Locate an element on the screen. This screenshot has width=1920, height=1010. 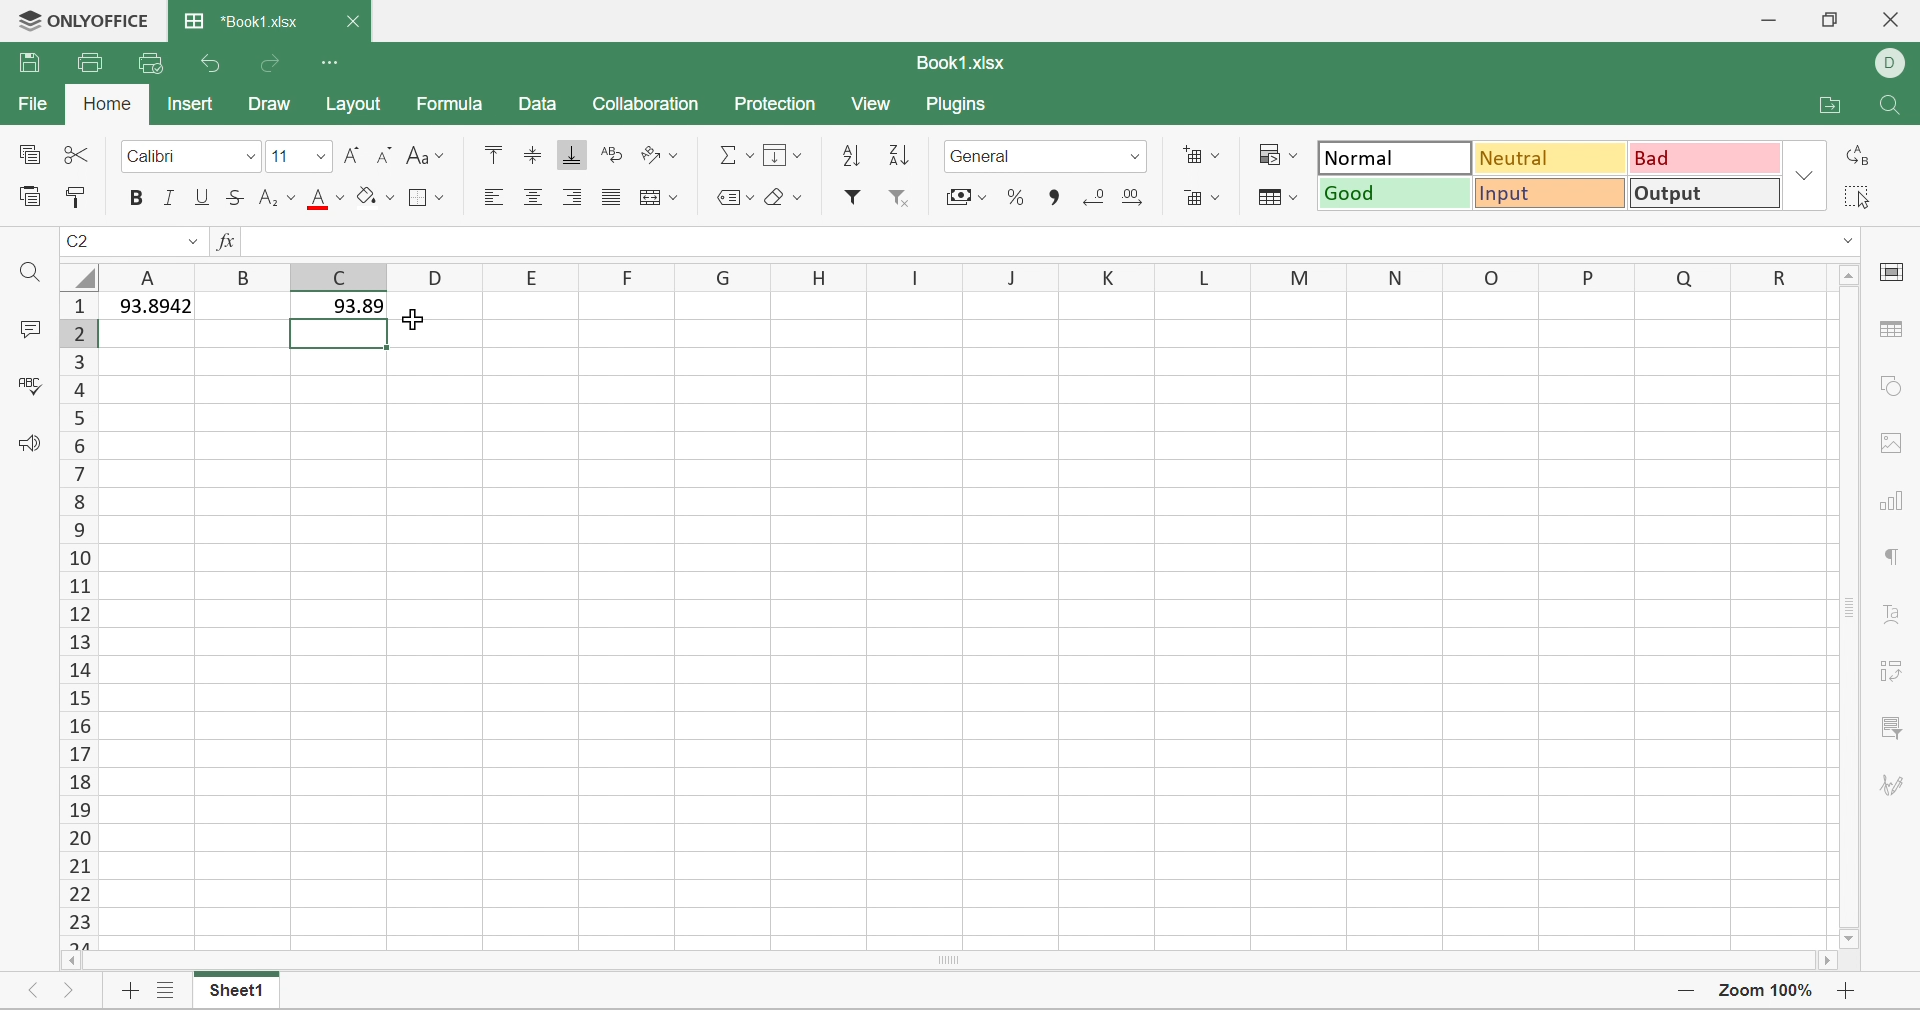
ONLYOFFICE is located at coordinates (79, 20).